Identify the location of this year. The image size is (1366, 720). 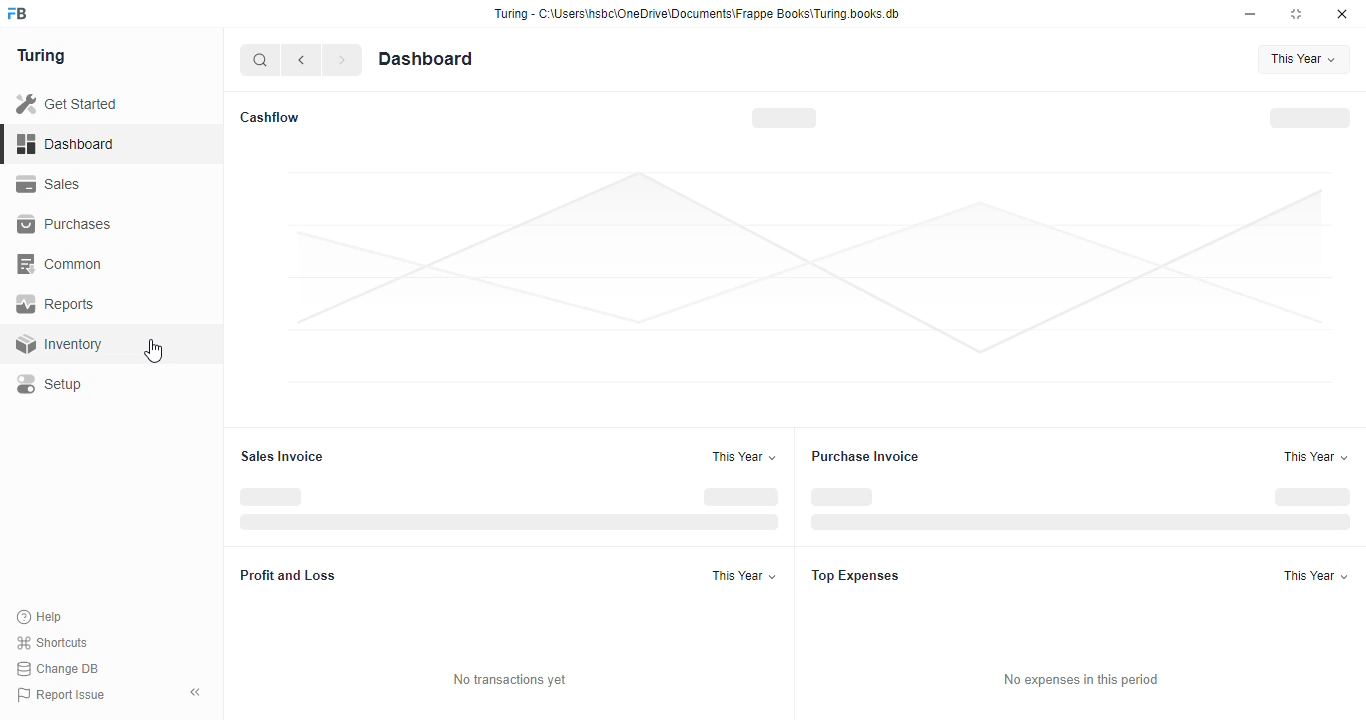
(1315, 457).